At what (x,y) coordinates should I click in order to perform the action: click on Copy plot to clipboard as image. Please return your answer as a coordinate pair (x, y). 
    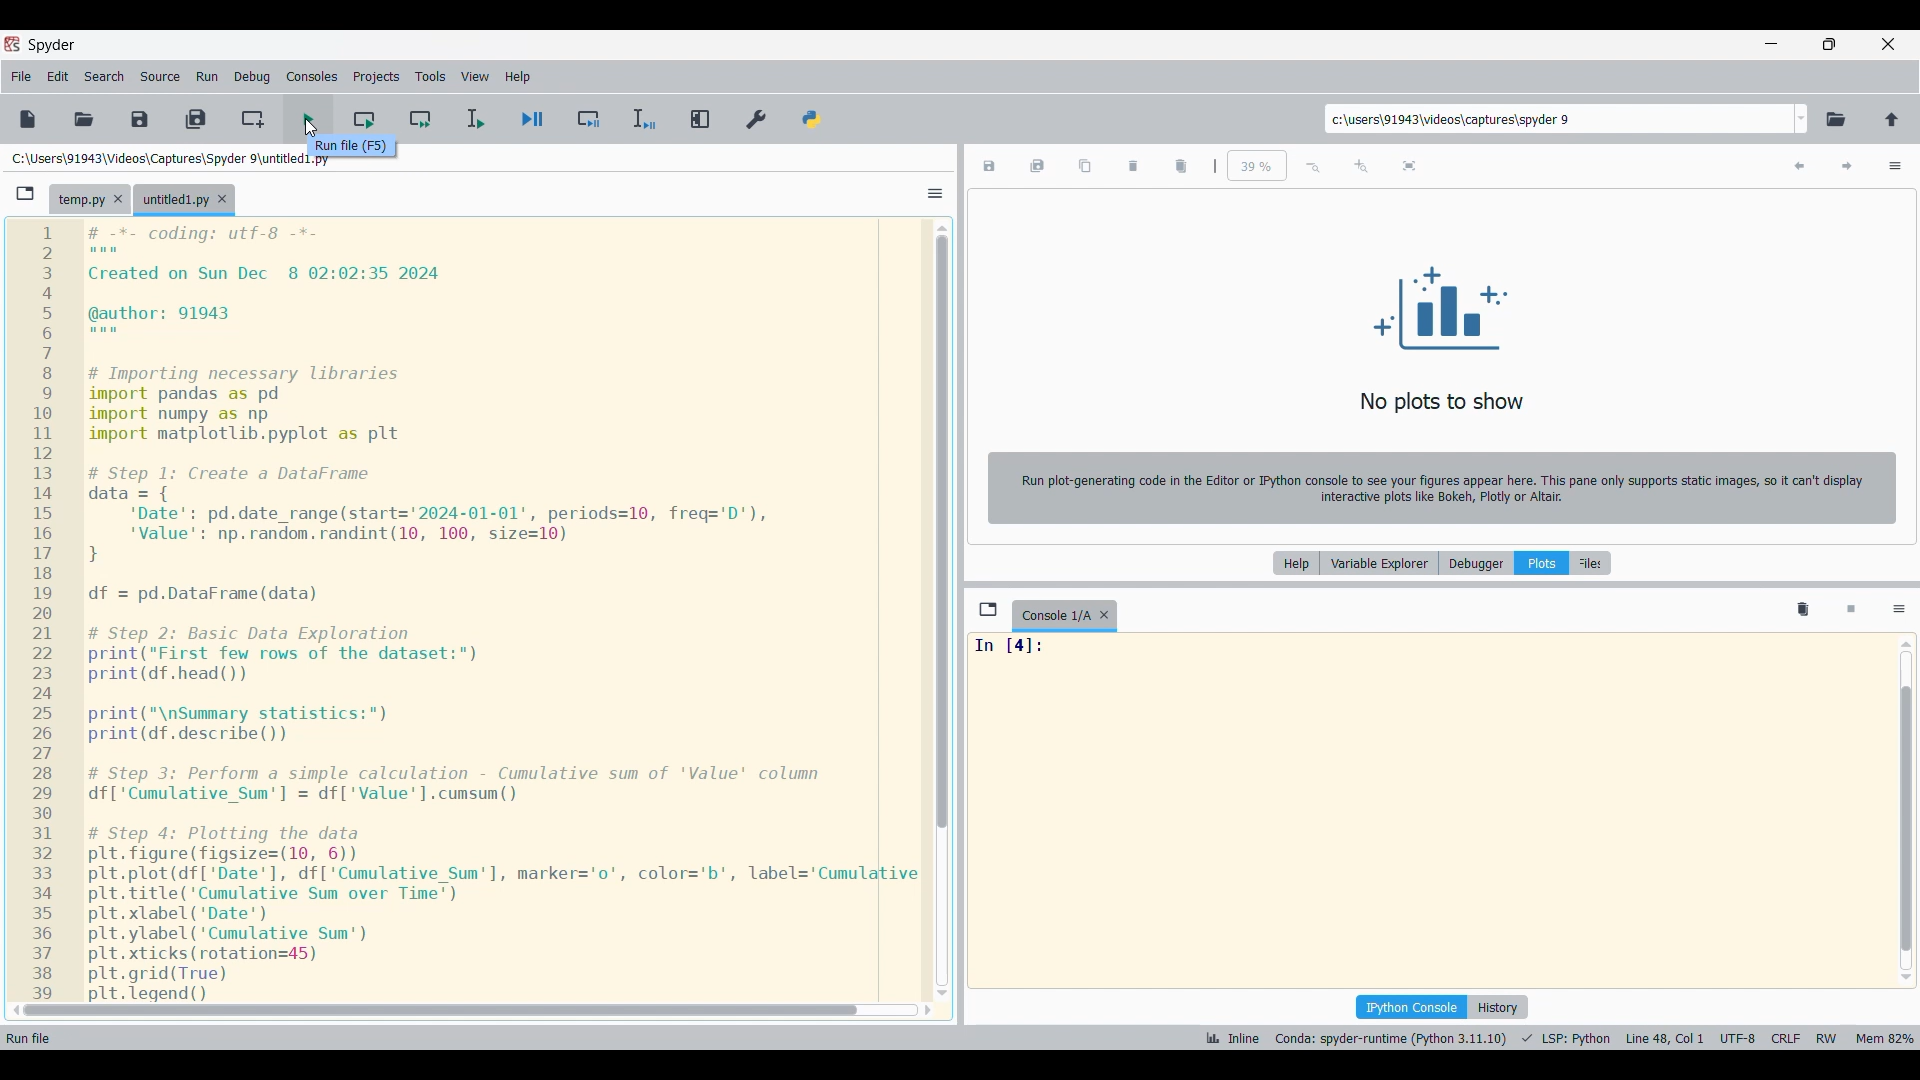
    Looking at the image, I should click on (1085, 166).